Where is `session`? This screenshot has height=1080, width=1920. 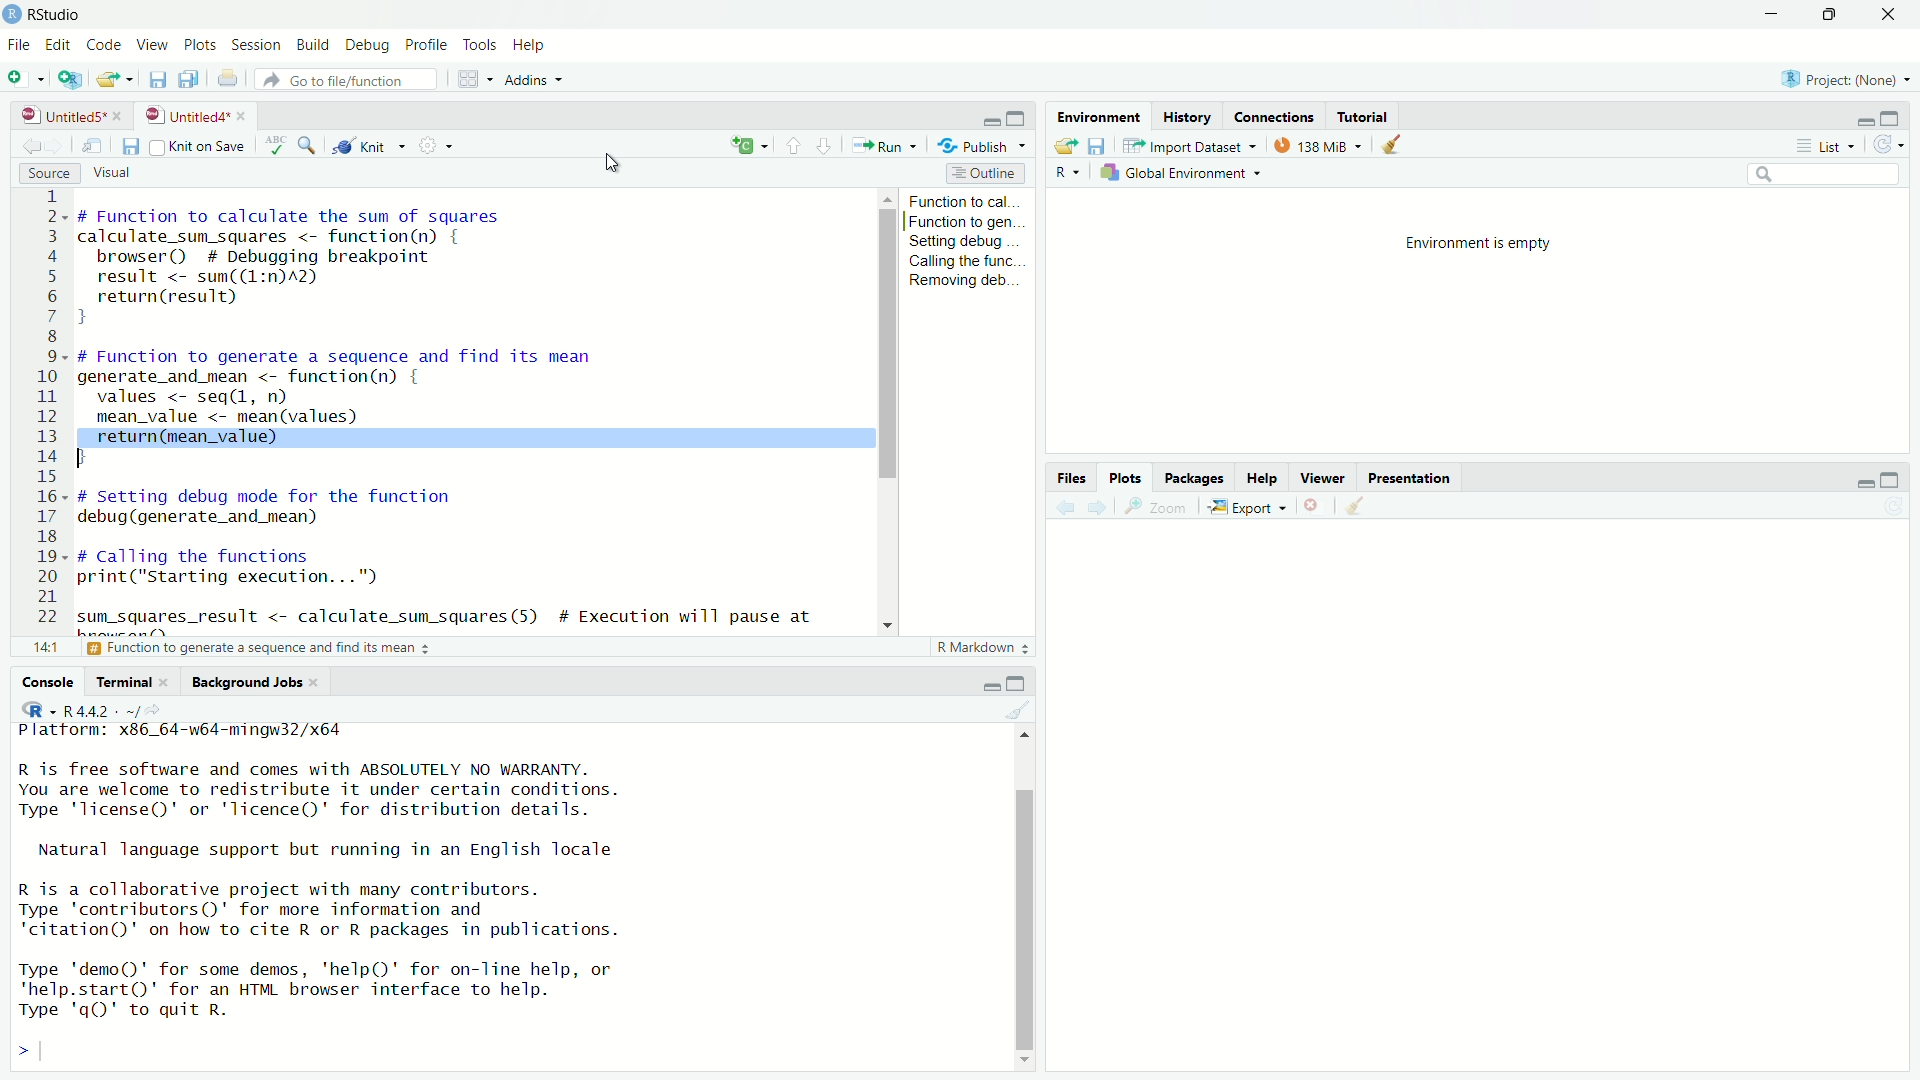
session is located at coordinates (256, 43).